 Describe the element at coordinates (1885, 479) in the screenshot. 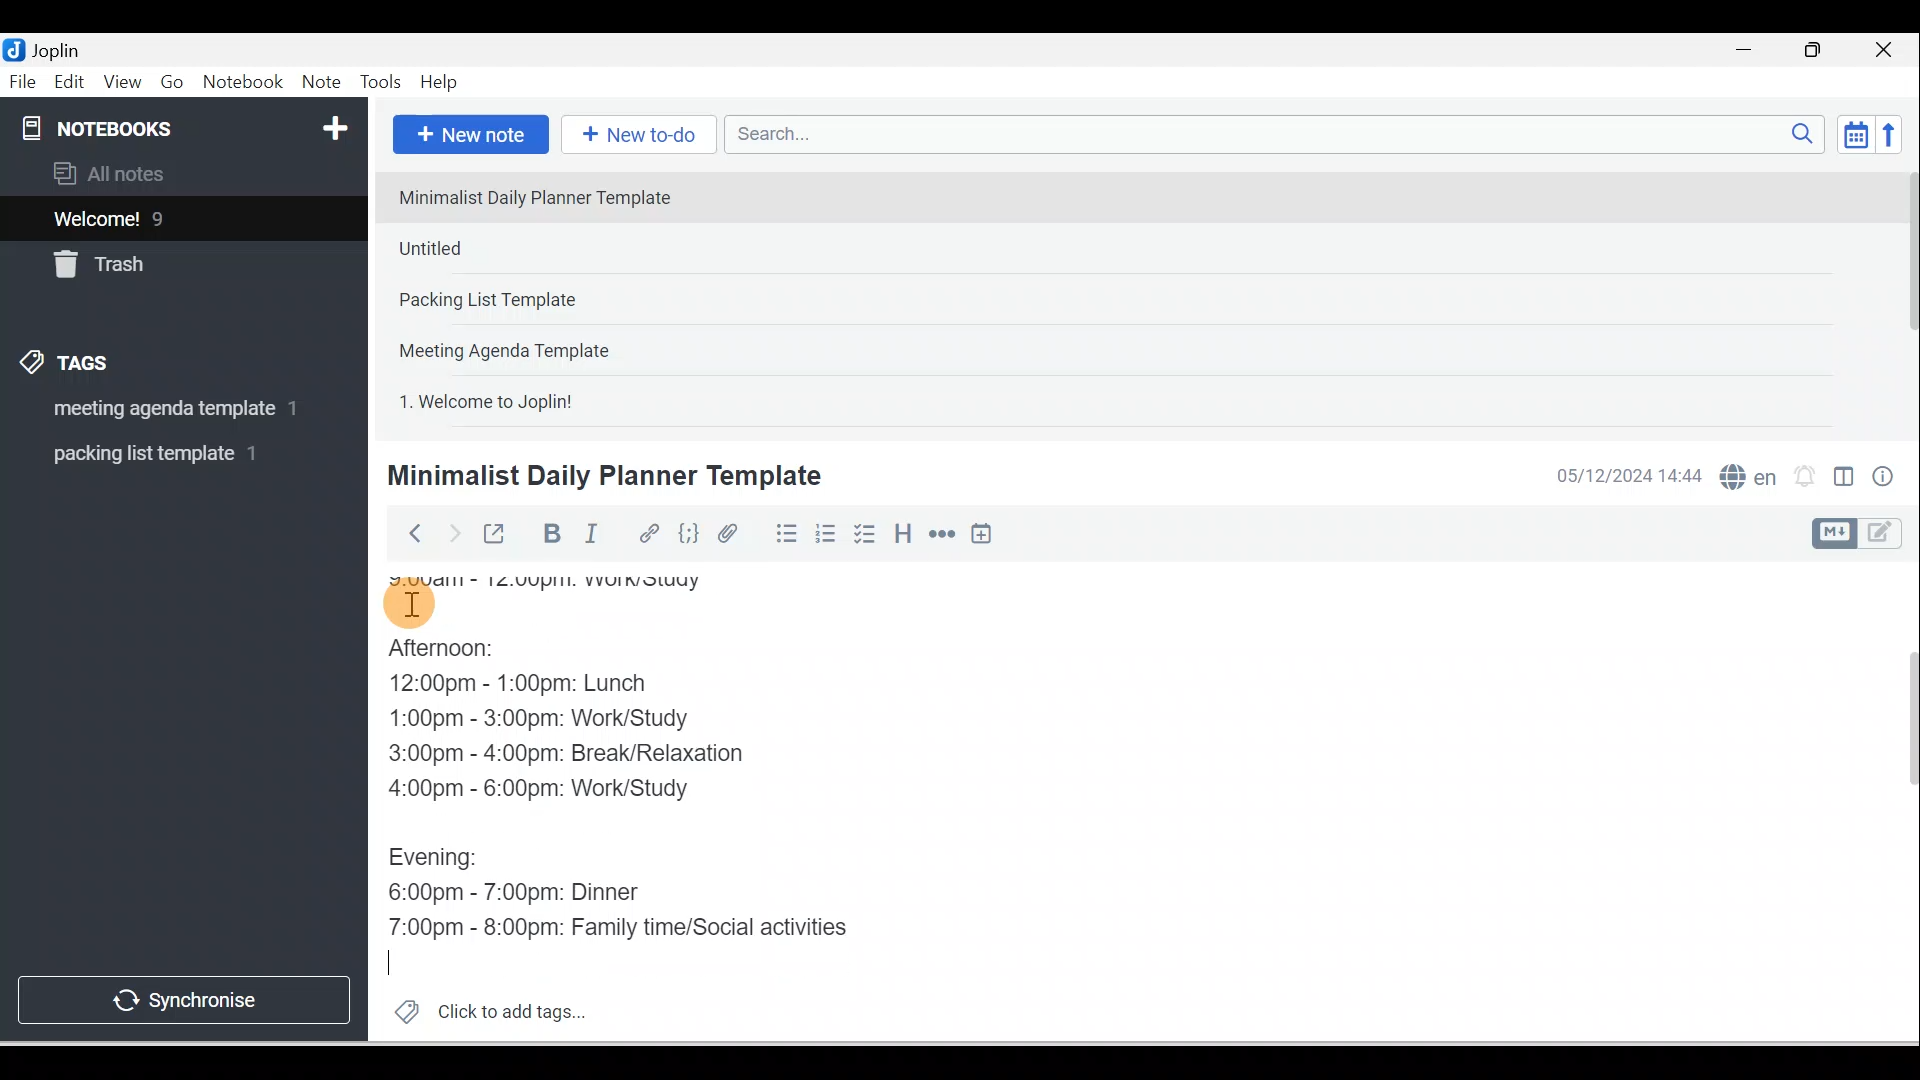

I see `Note properties` at that location.